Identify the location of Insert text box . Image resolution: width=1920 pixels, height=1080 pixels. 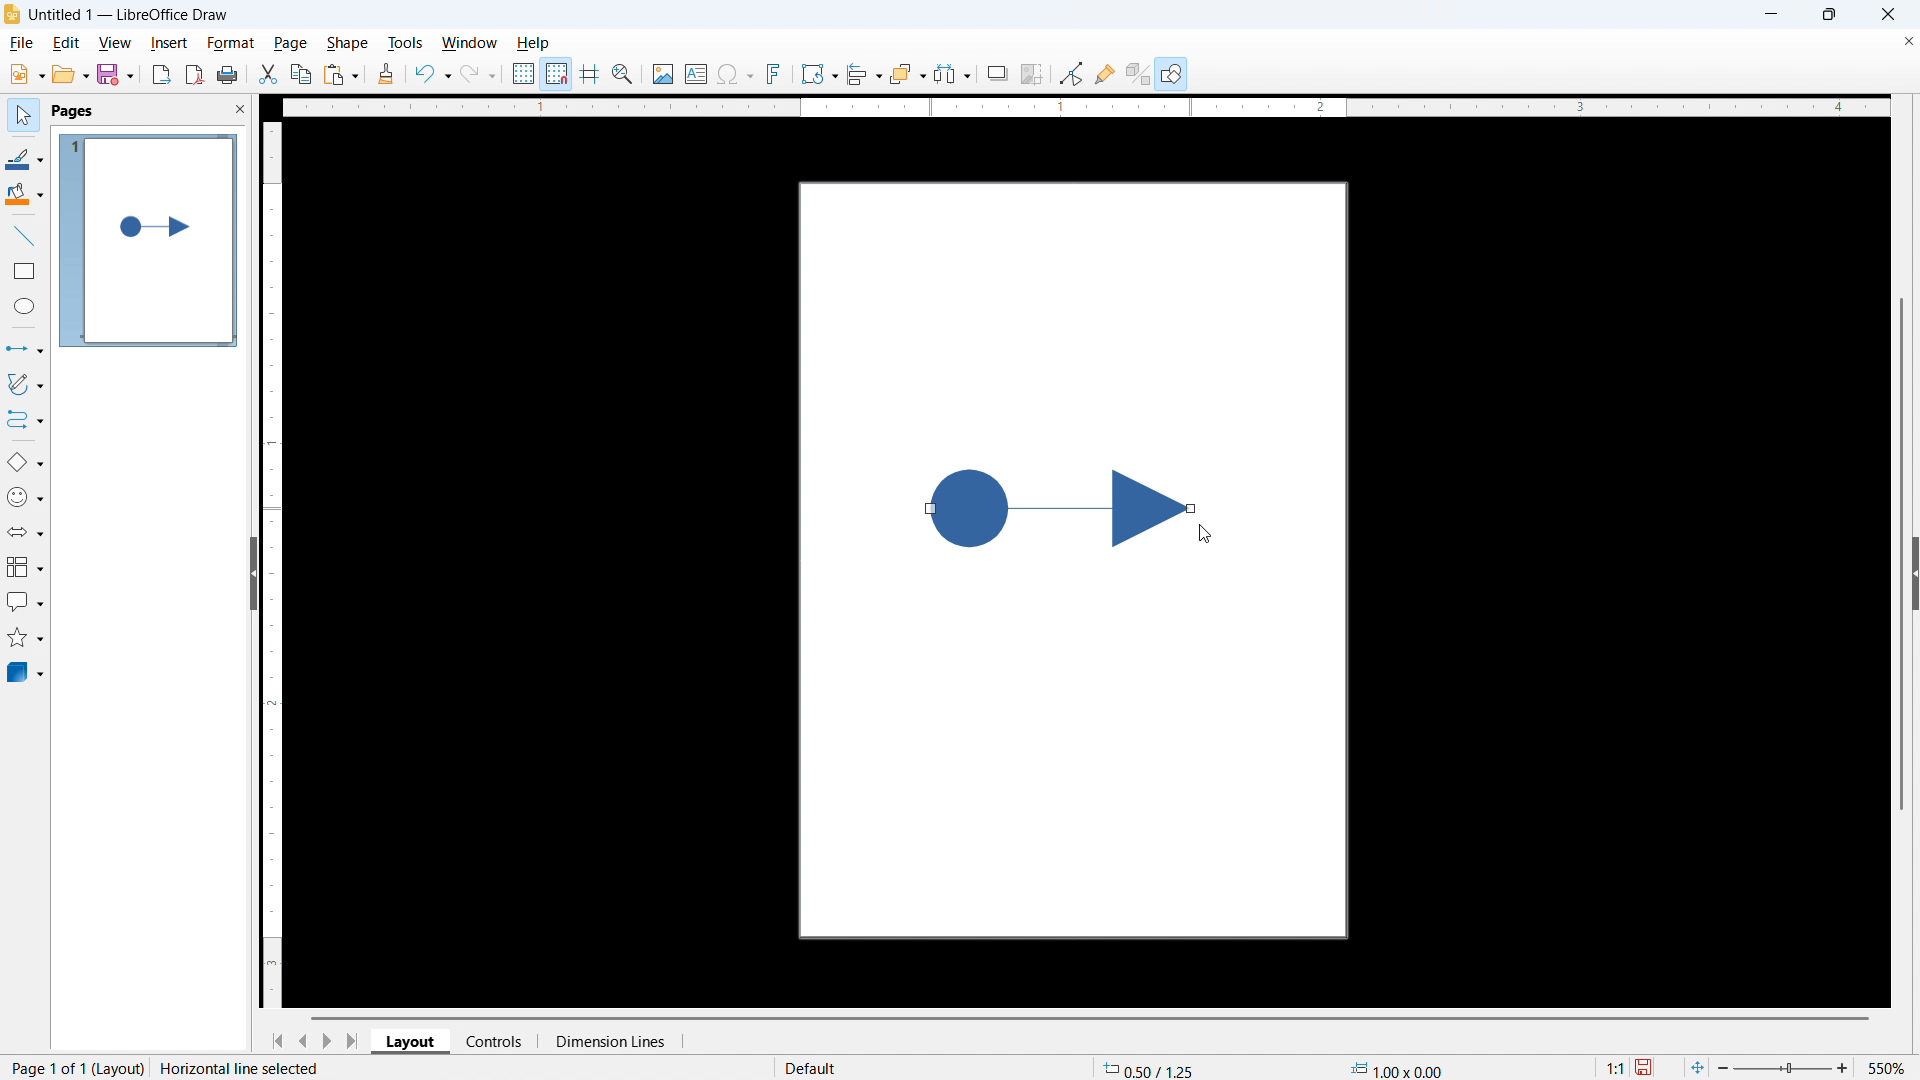
(697, 73).